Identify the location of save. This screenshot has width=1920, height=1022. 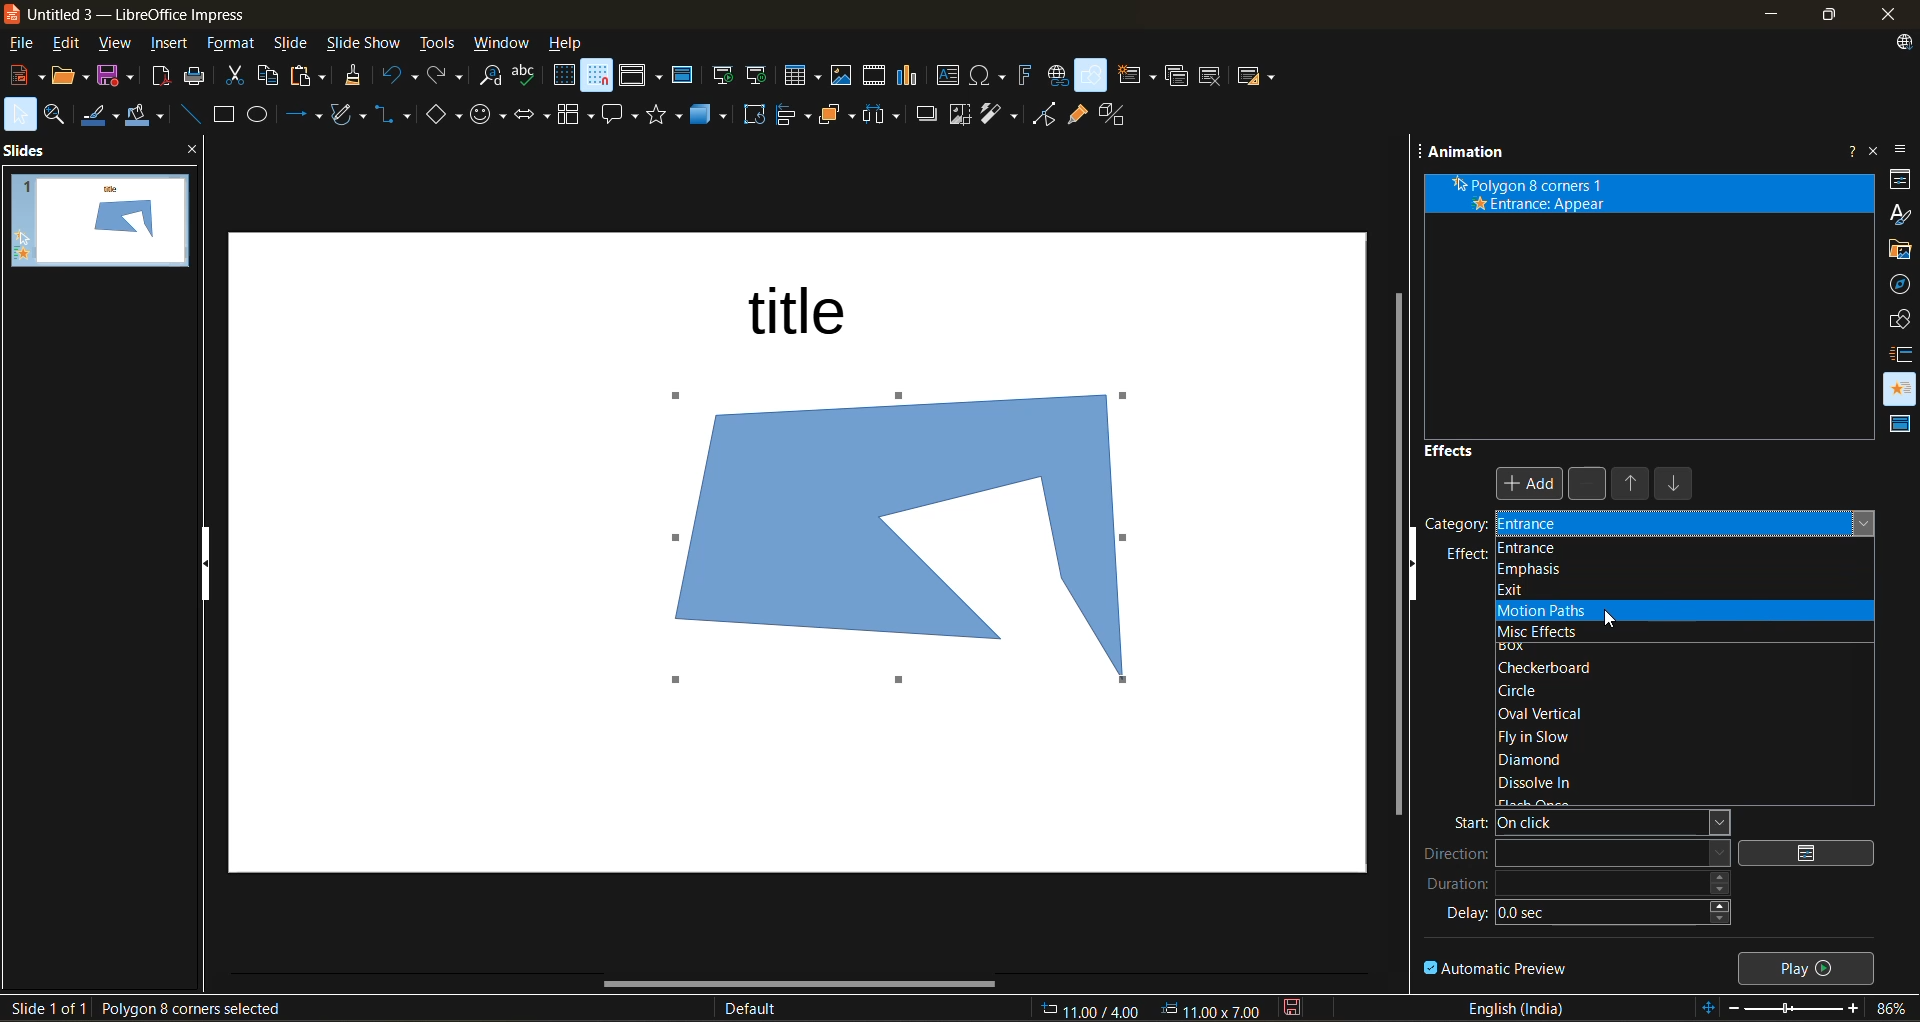
(117, 76).